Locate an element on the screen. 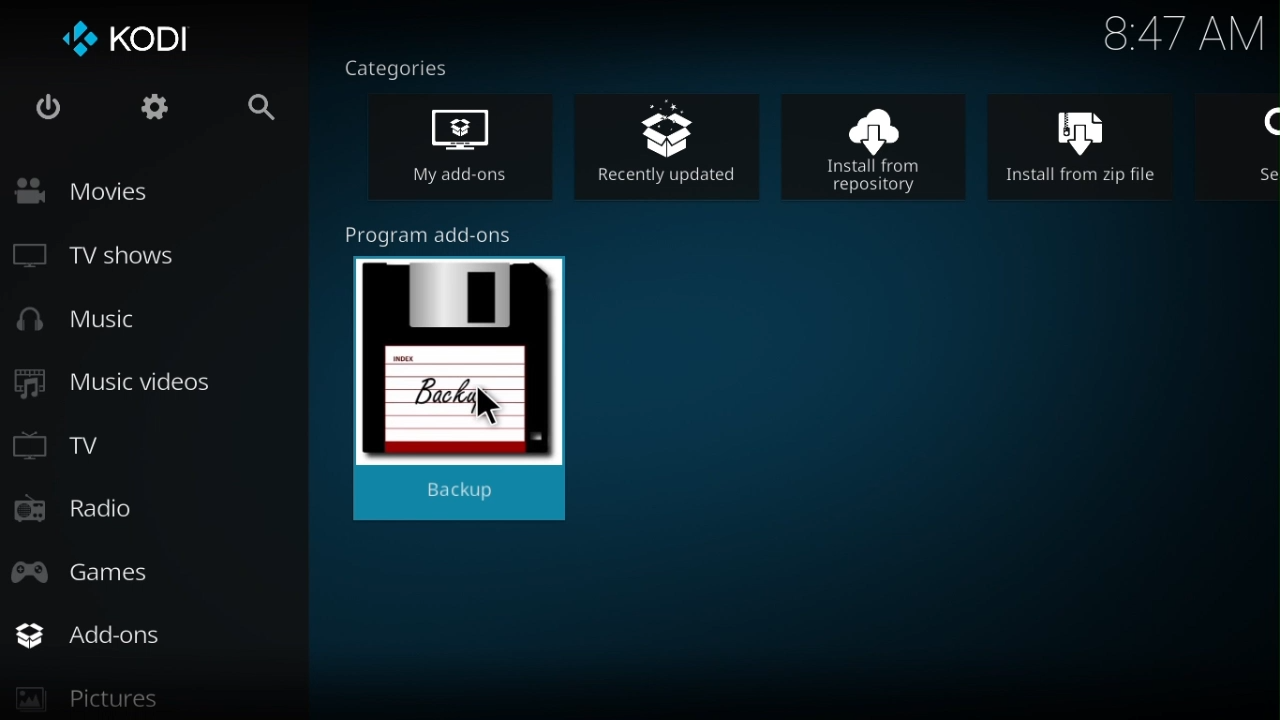 The width and height of the screenshot is (1280, 720). Music videos is located at coordinates (119, 384).